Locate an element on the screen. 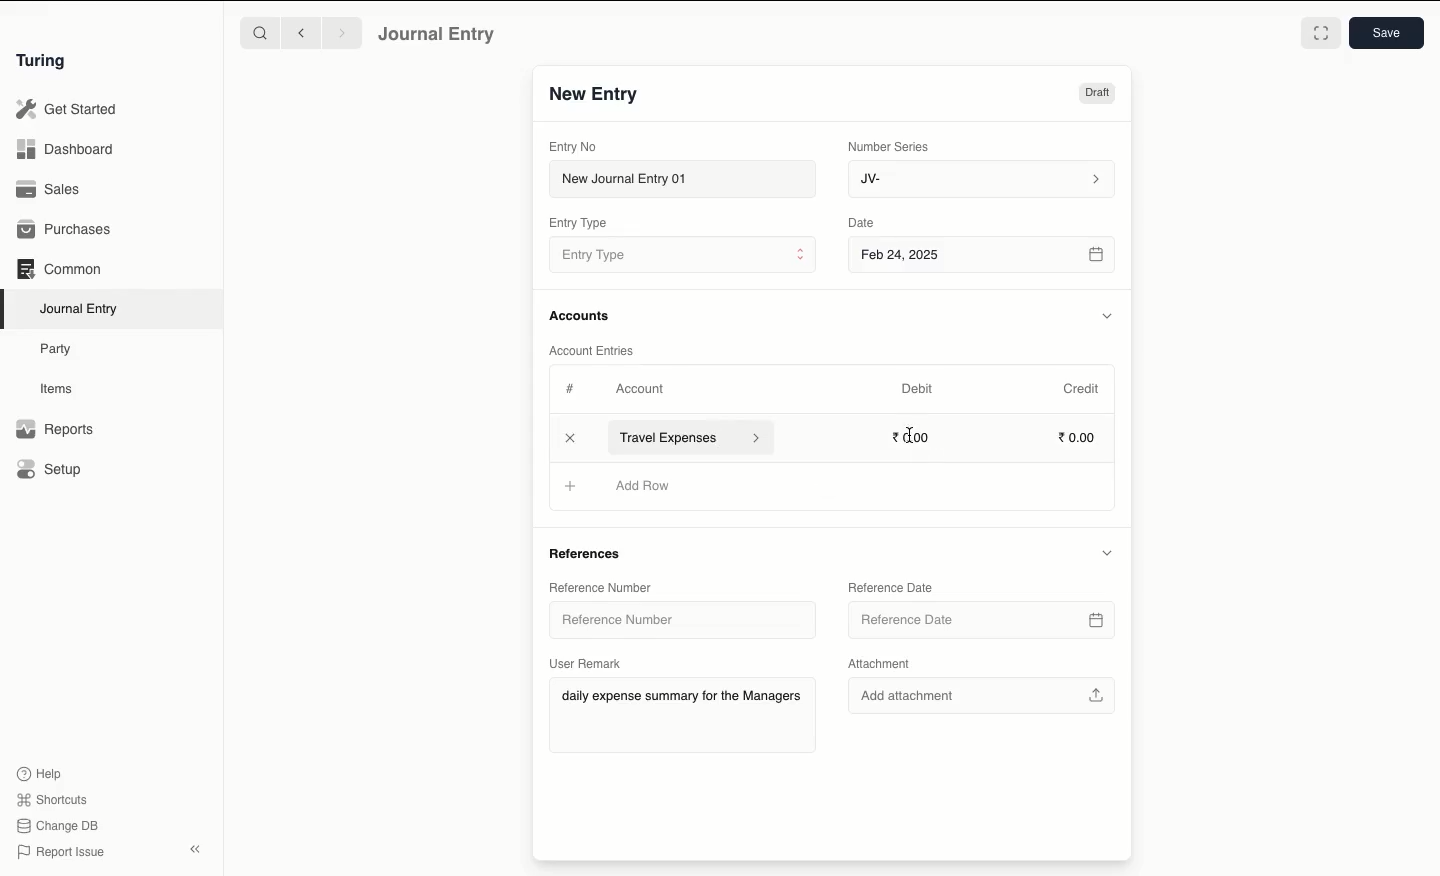 This screenshot has height=876, width=1440. Dashboard is located at coordinates (65, 150).